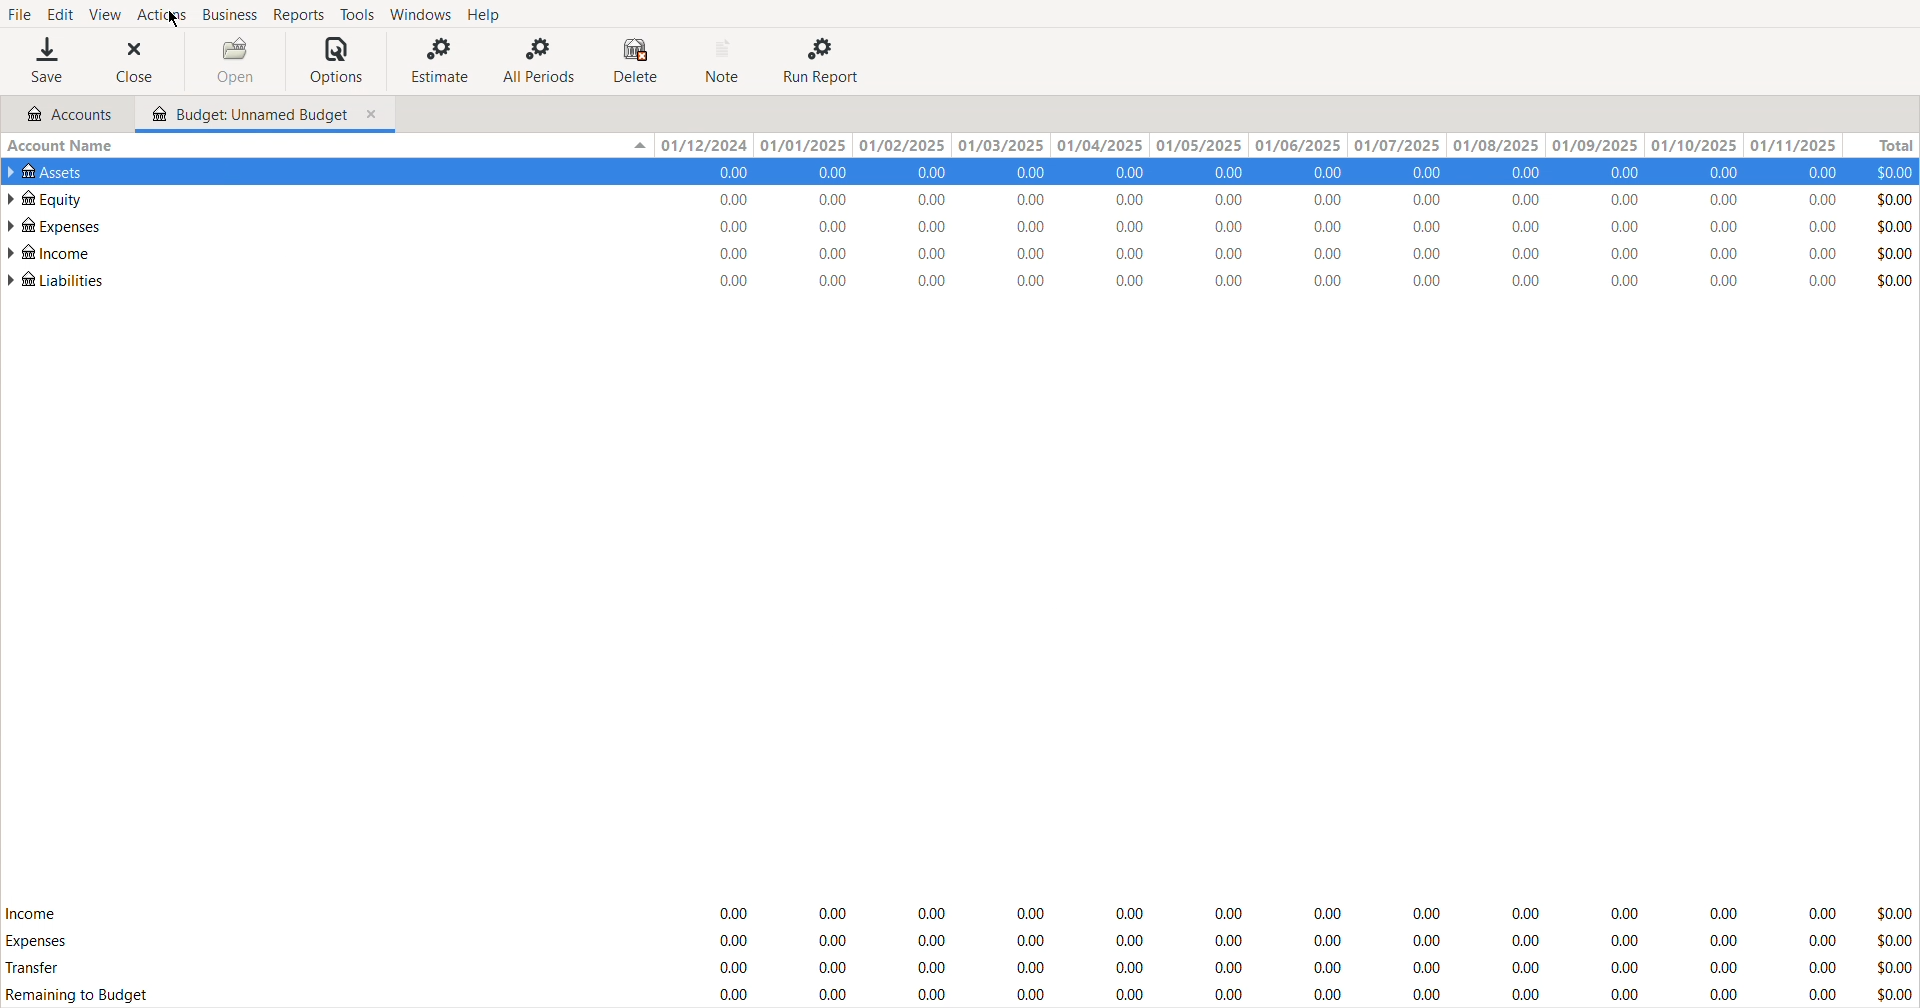 The height and width of the screenshot is (1008, 1920). I want to click on Expenses, so click(36, 940).